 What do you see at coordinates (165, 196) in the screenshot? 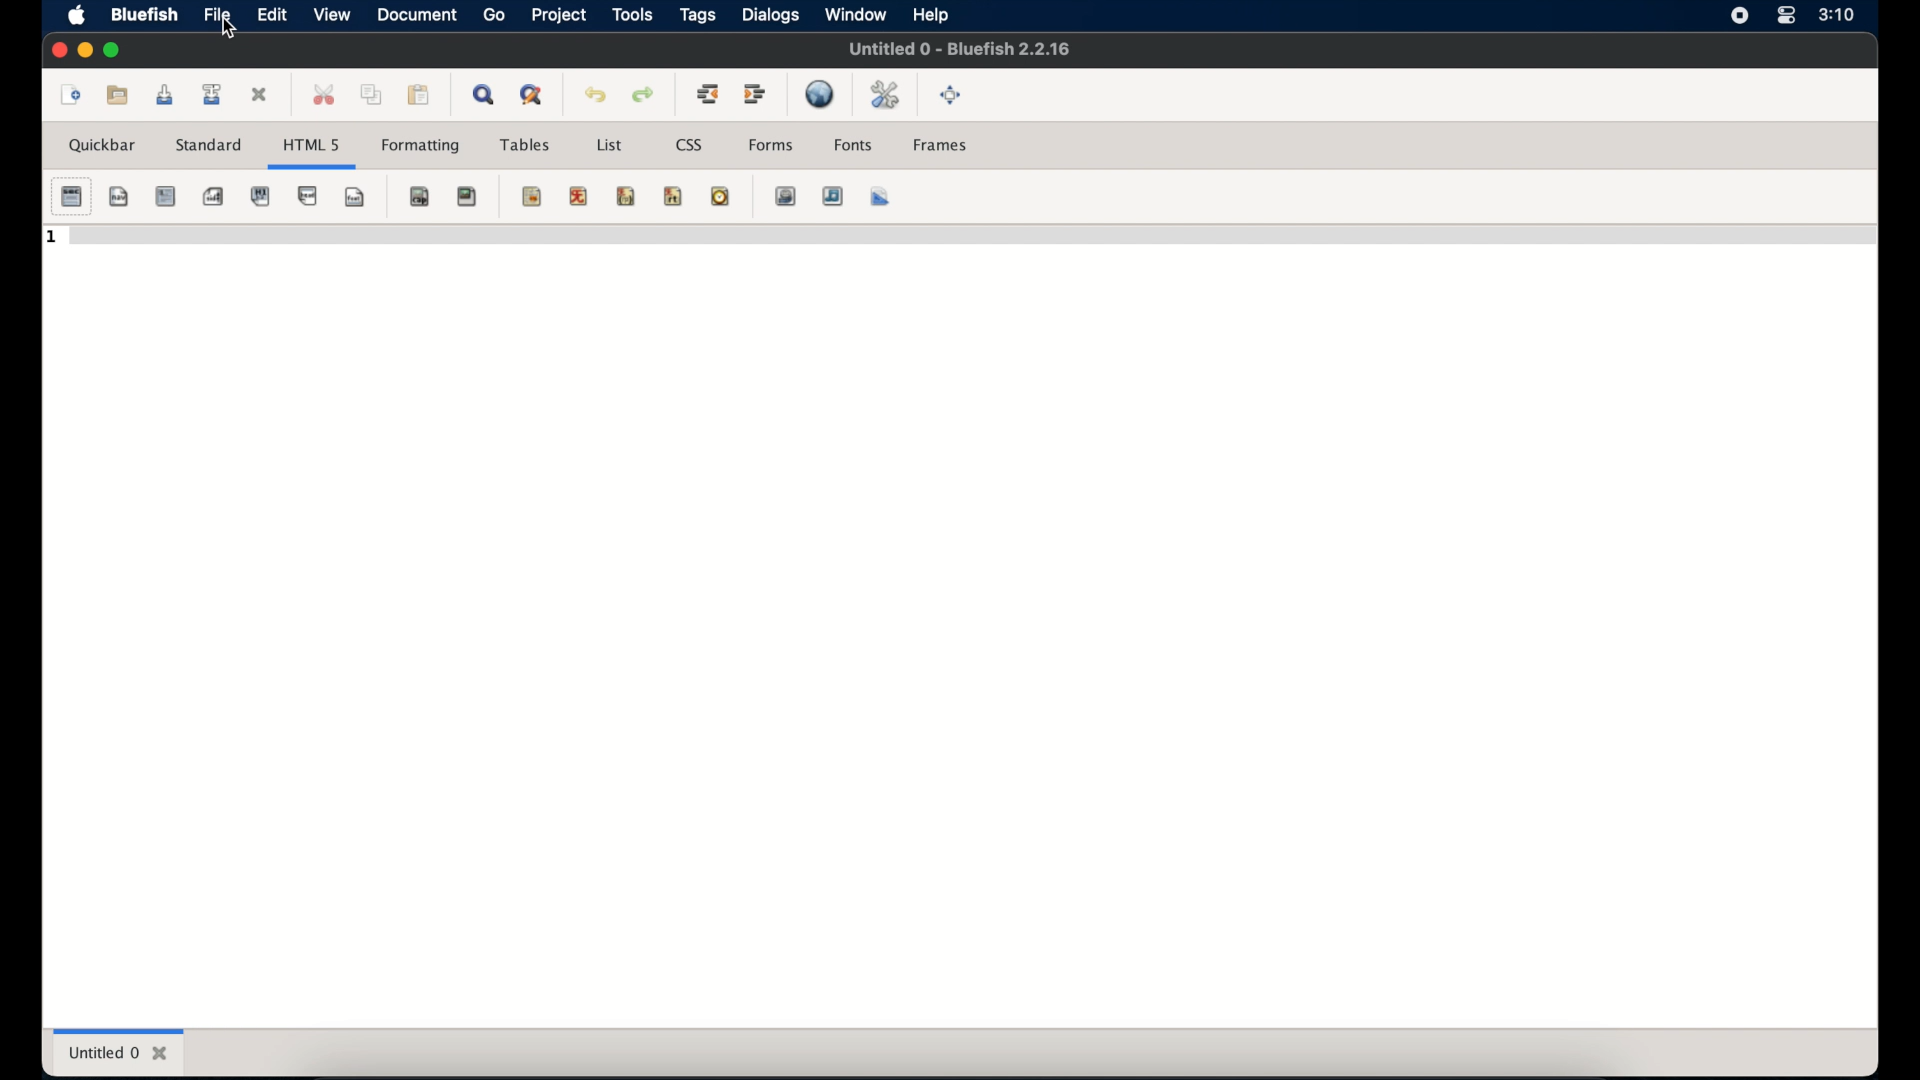
I see `article` at bounding box center [165, 196].